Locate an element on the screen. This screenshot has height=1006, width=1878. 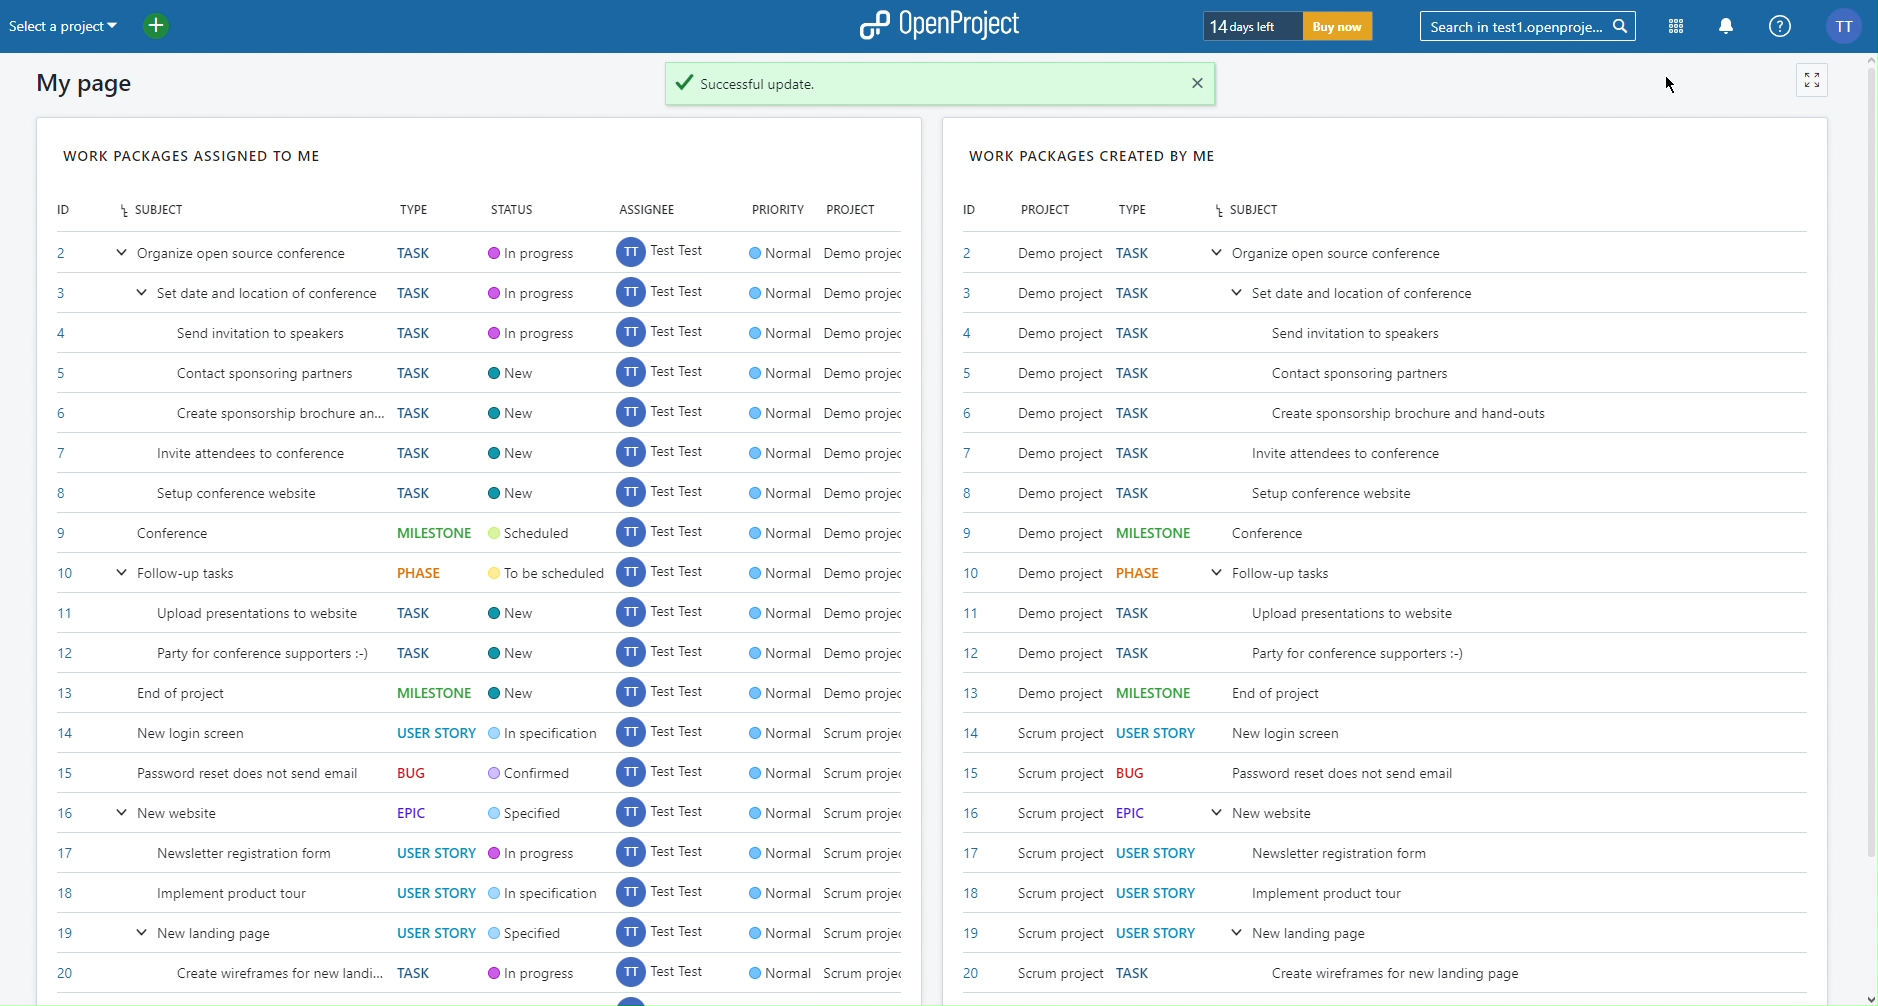
Zoom is located at coordinates (1814, 82).